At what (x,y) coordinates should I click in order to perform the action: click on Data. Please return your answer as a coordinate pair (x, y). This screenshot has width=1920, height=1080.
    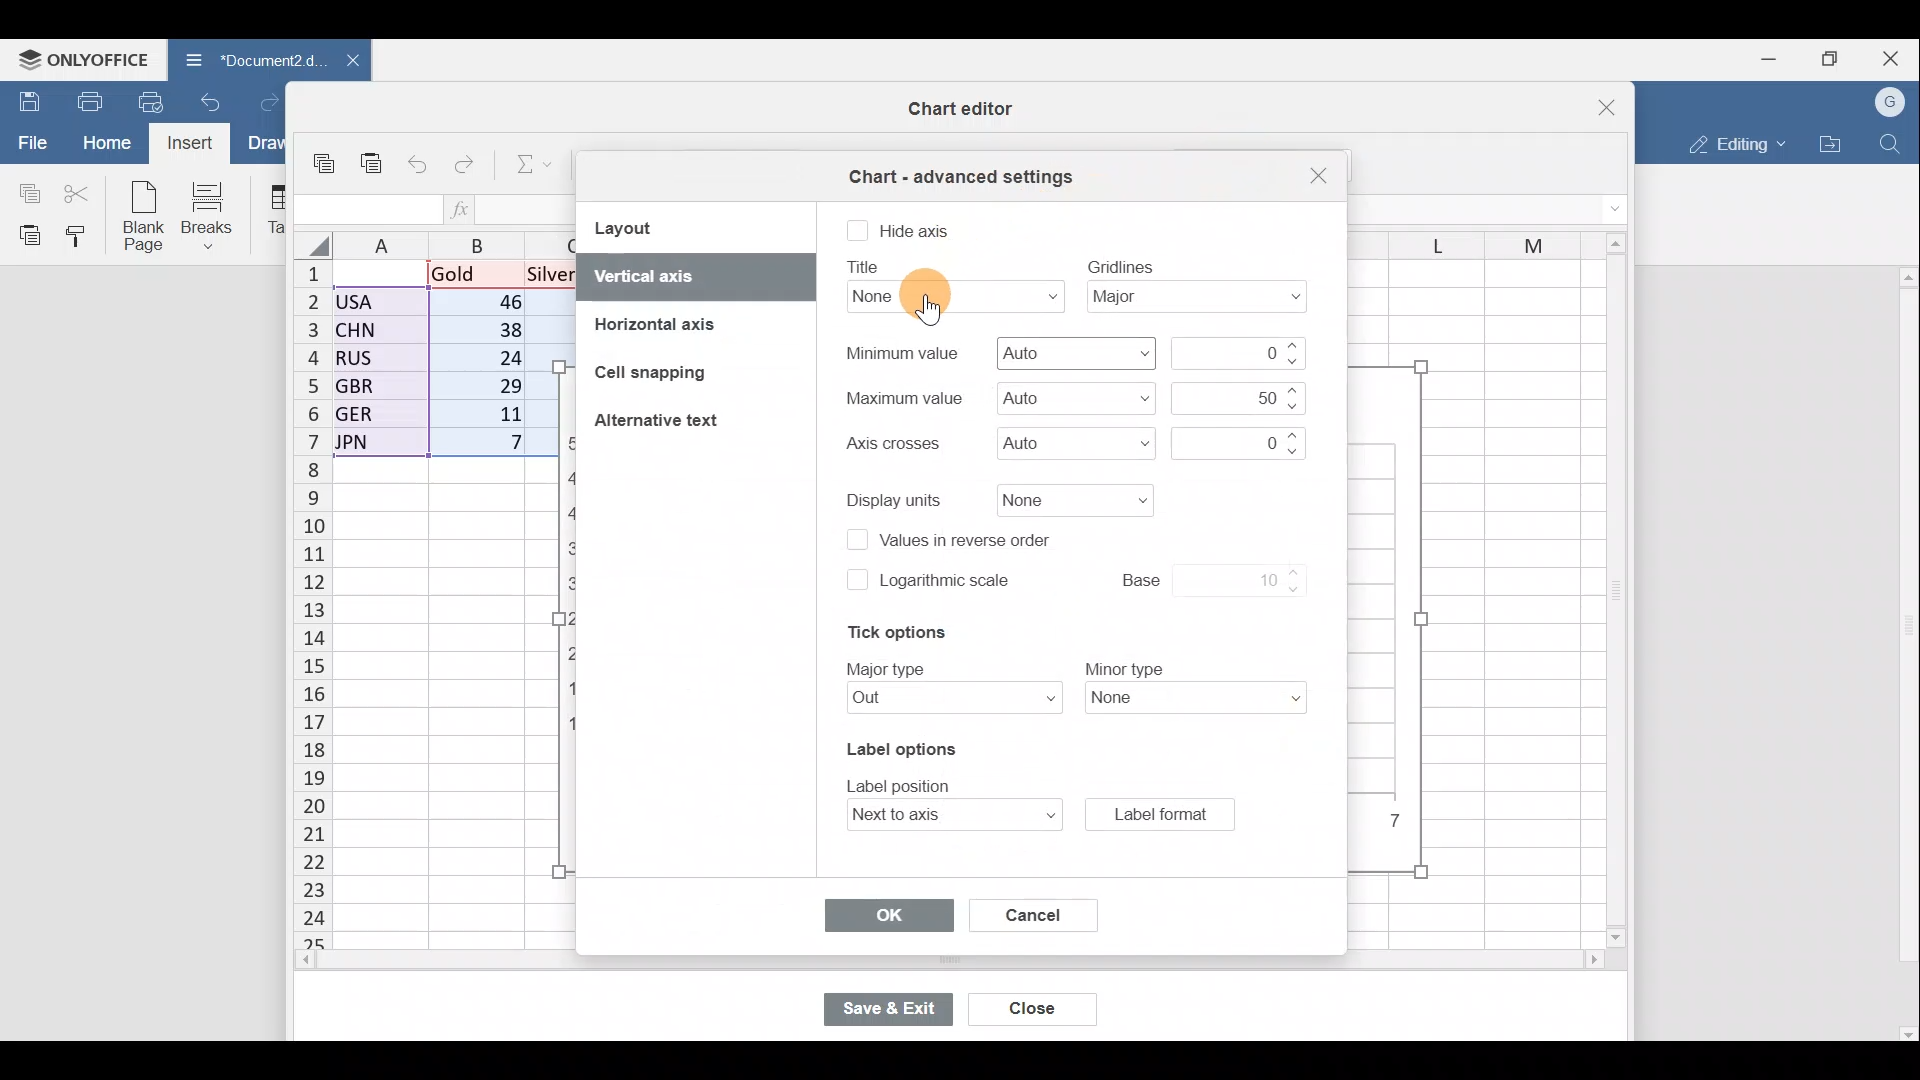
    Looking at the image, I should click on (436, 365).